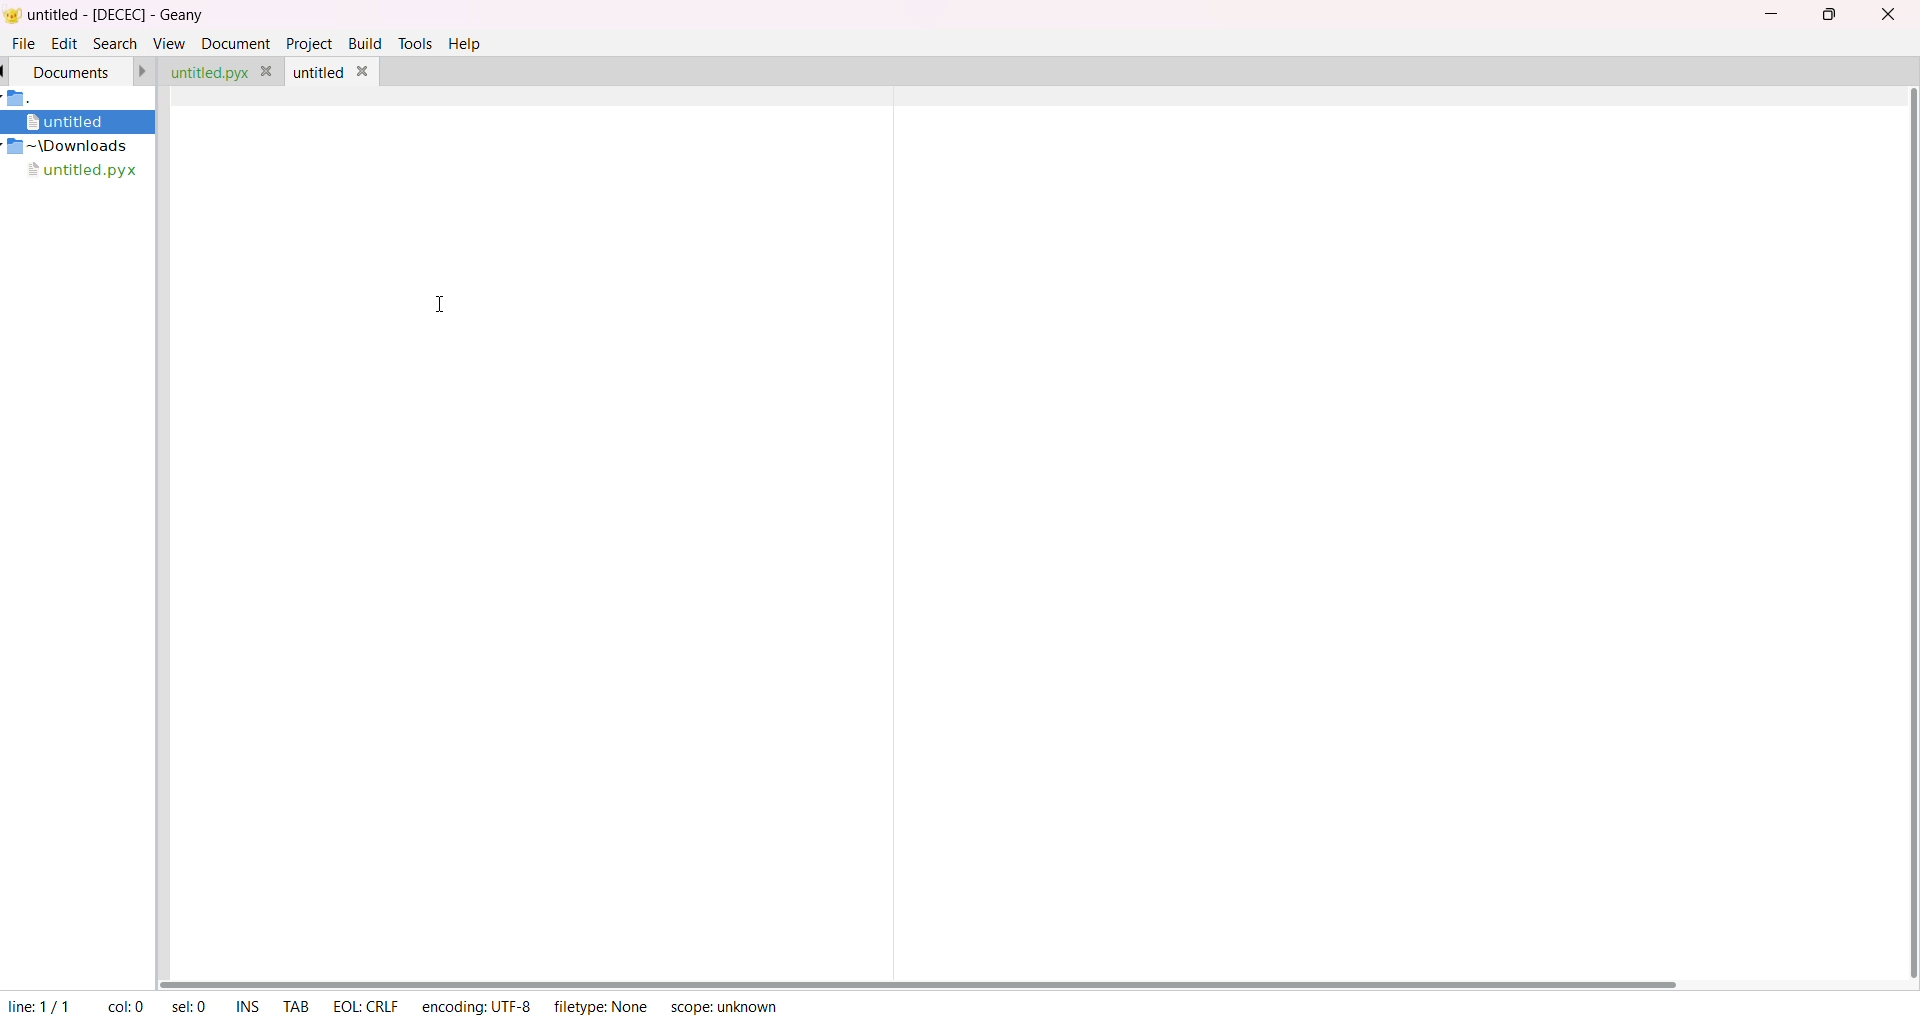 This screenshot has height=1018, width=1920. I want to click on close tab, so click(268, 71).